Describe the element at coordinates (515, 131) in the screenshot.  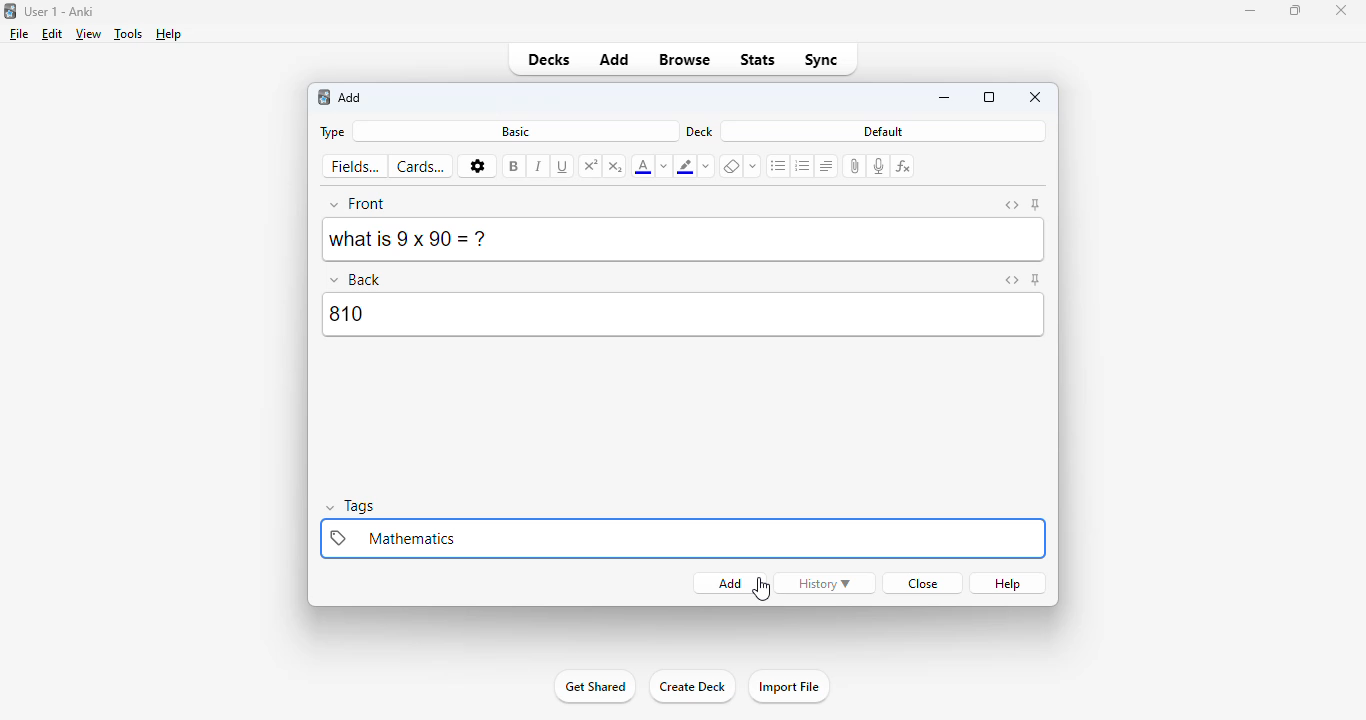
I see `basic` at that location.